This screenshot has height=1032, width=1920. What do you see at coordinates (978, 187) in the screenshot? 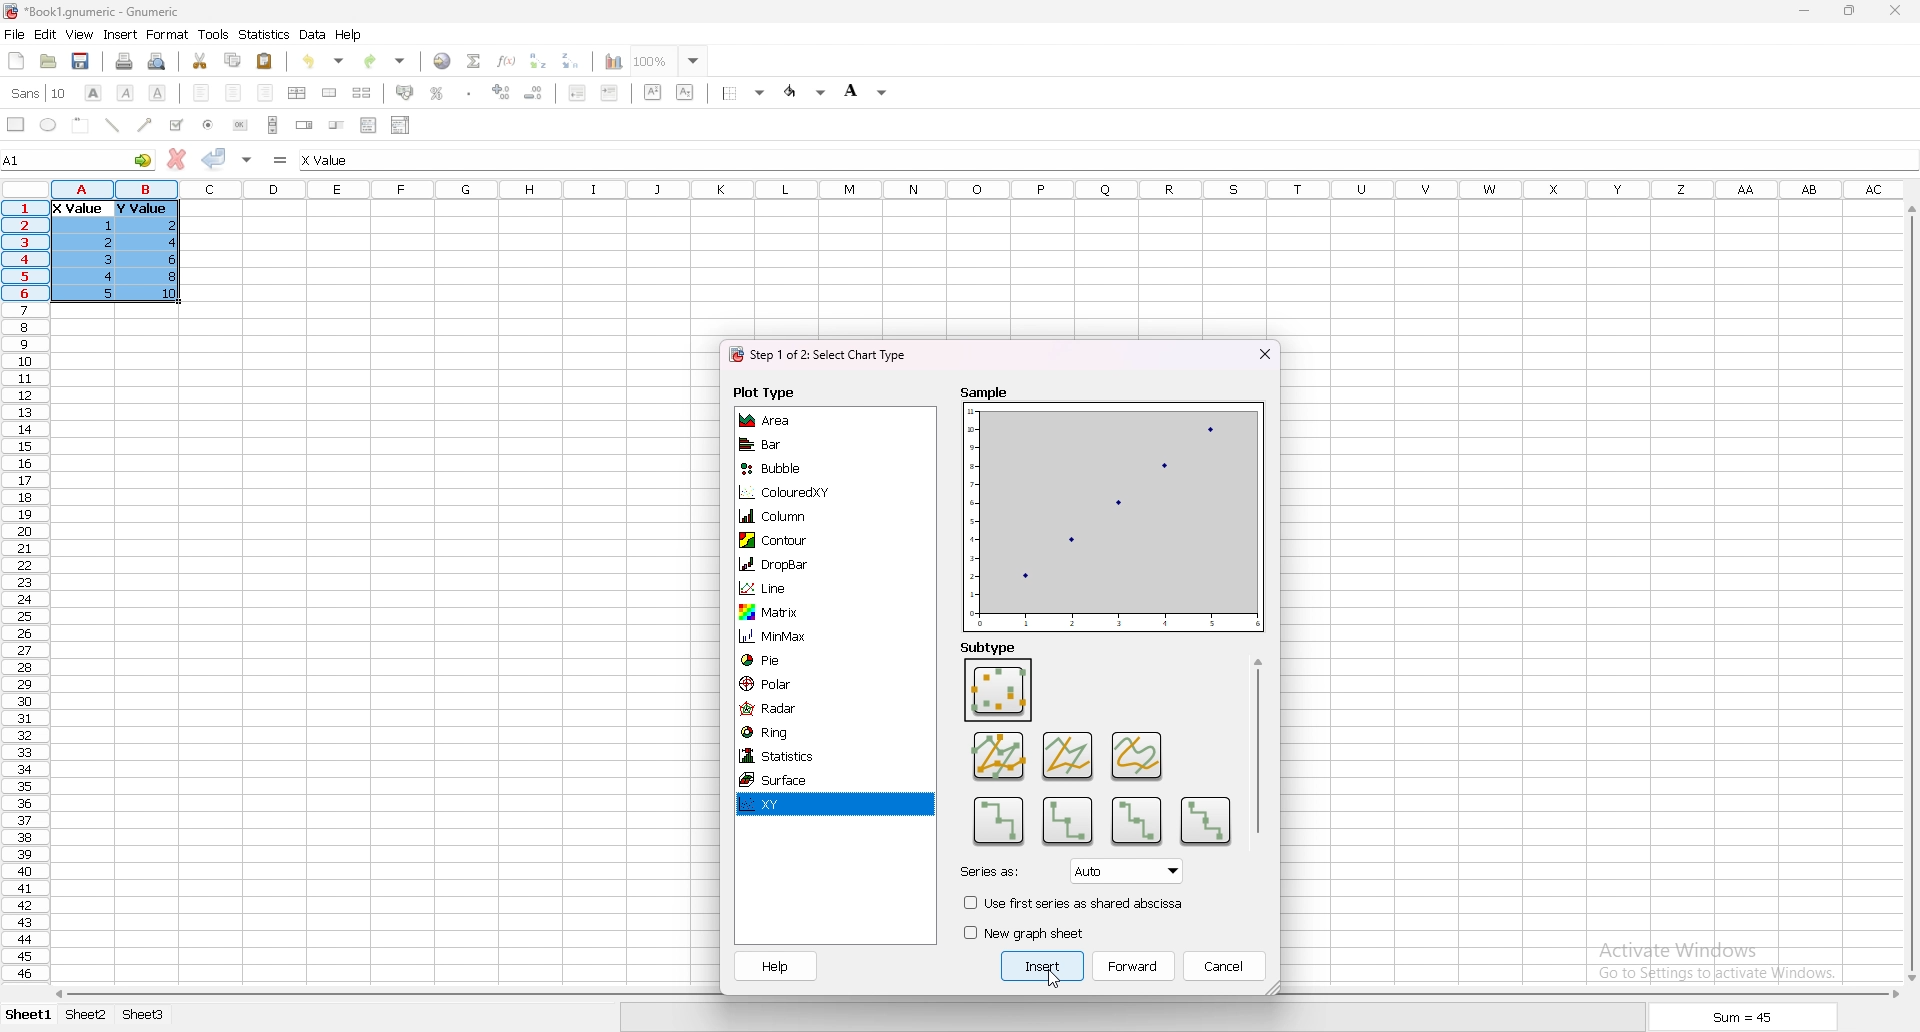
I see `columns` at bounding box center [978, 187].